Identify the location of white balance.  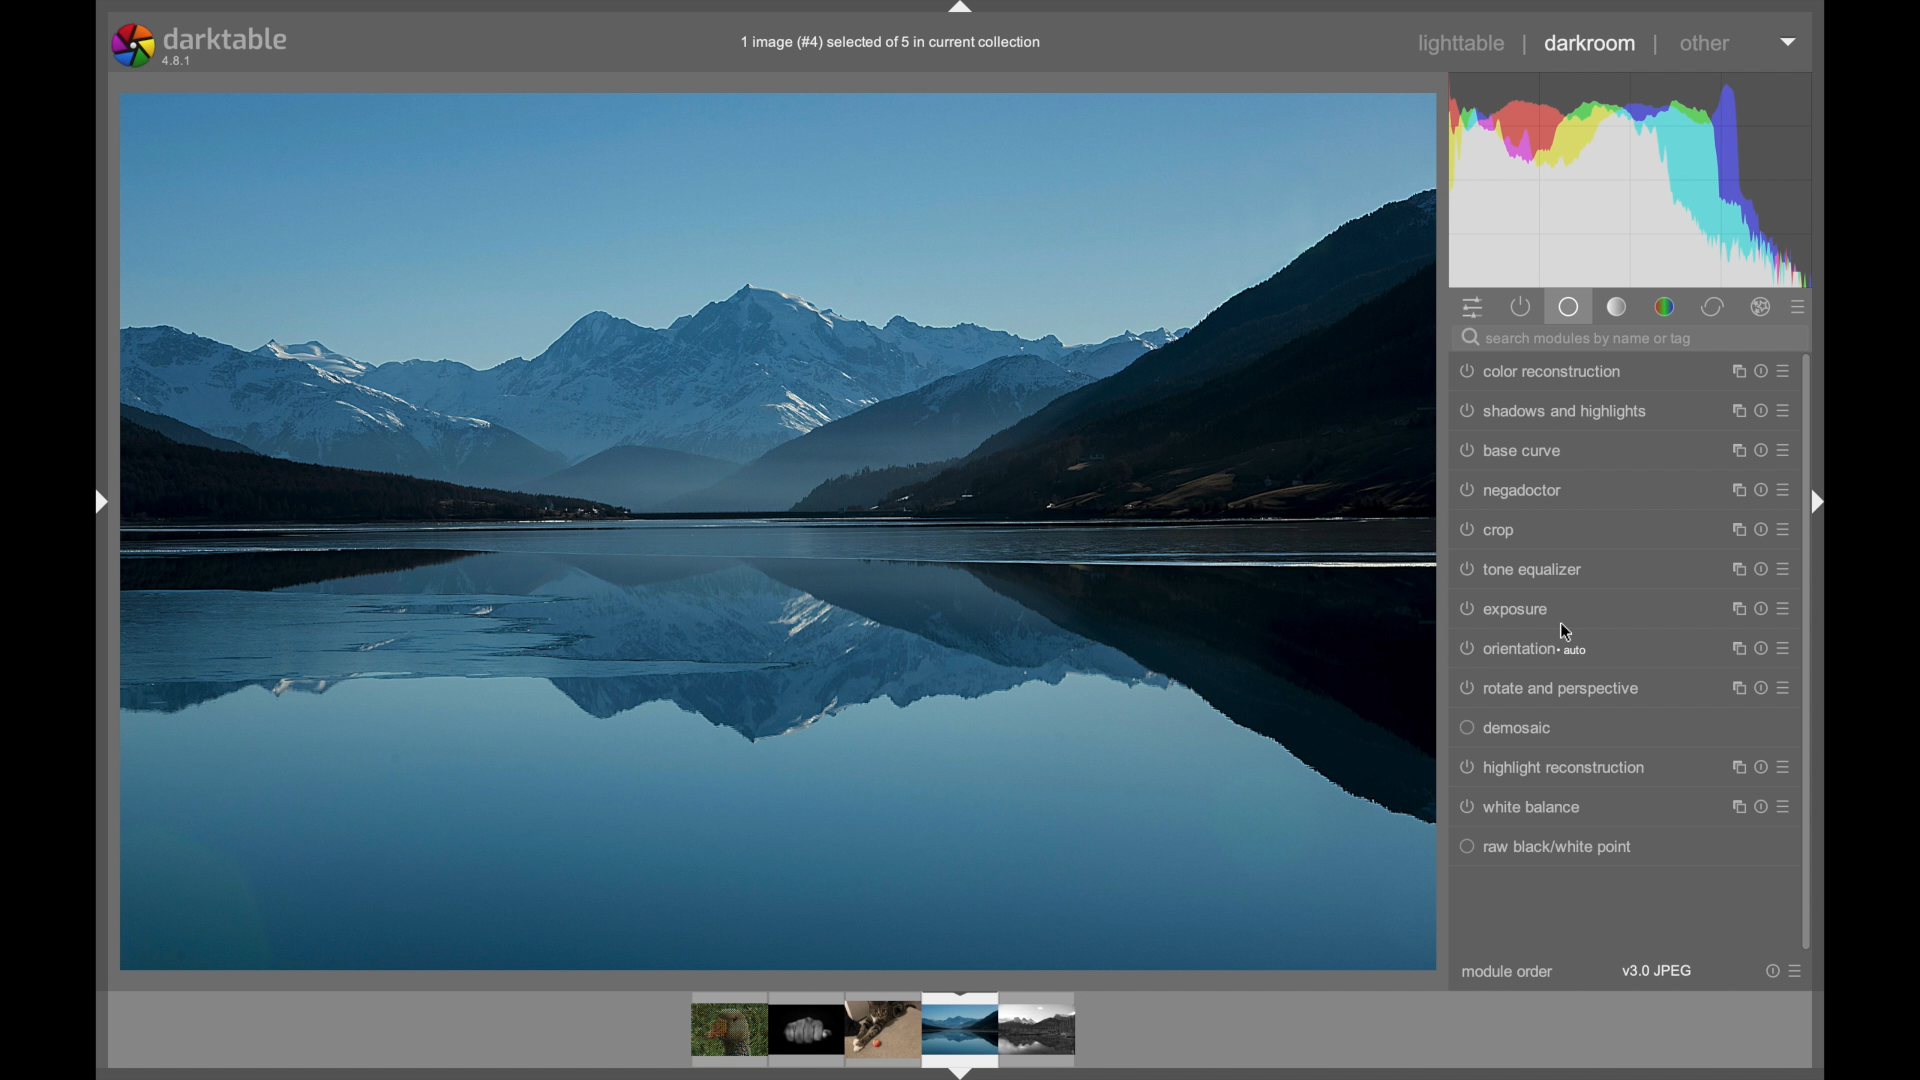
(1522, 807).